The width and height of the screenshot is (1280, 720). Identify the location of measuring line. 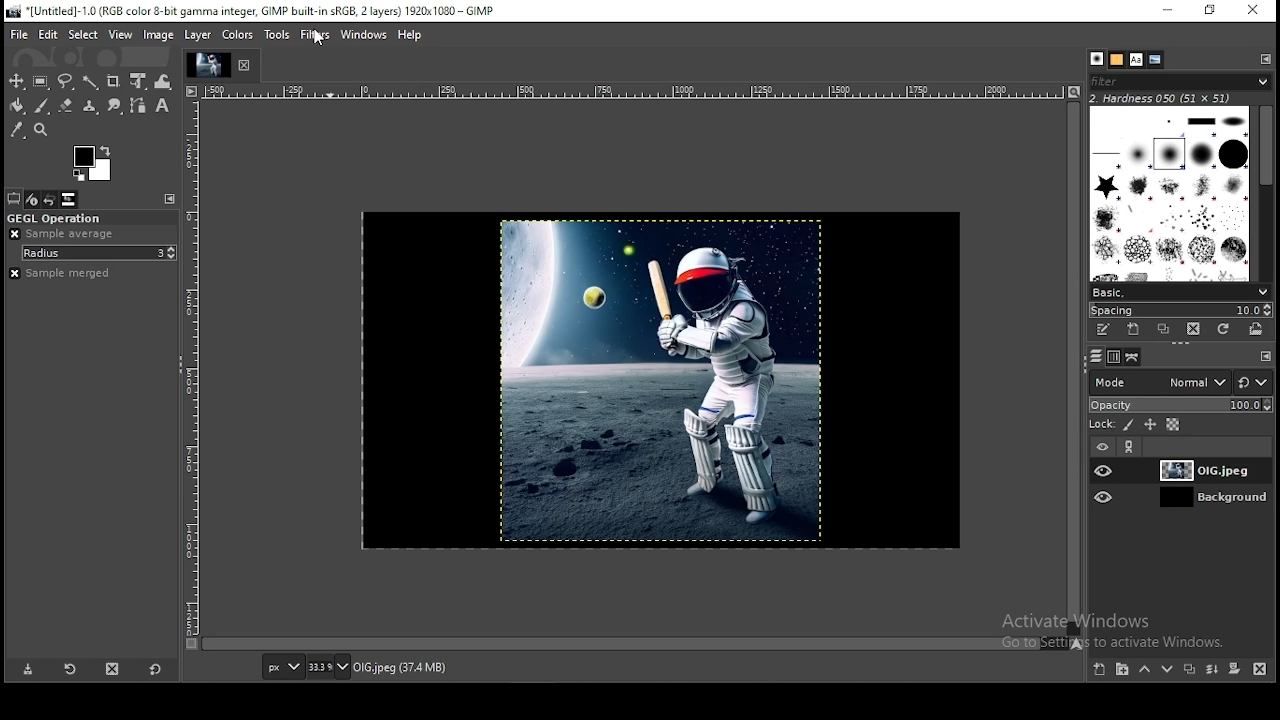
(197, 378).